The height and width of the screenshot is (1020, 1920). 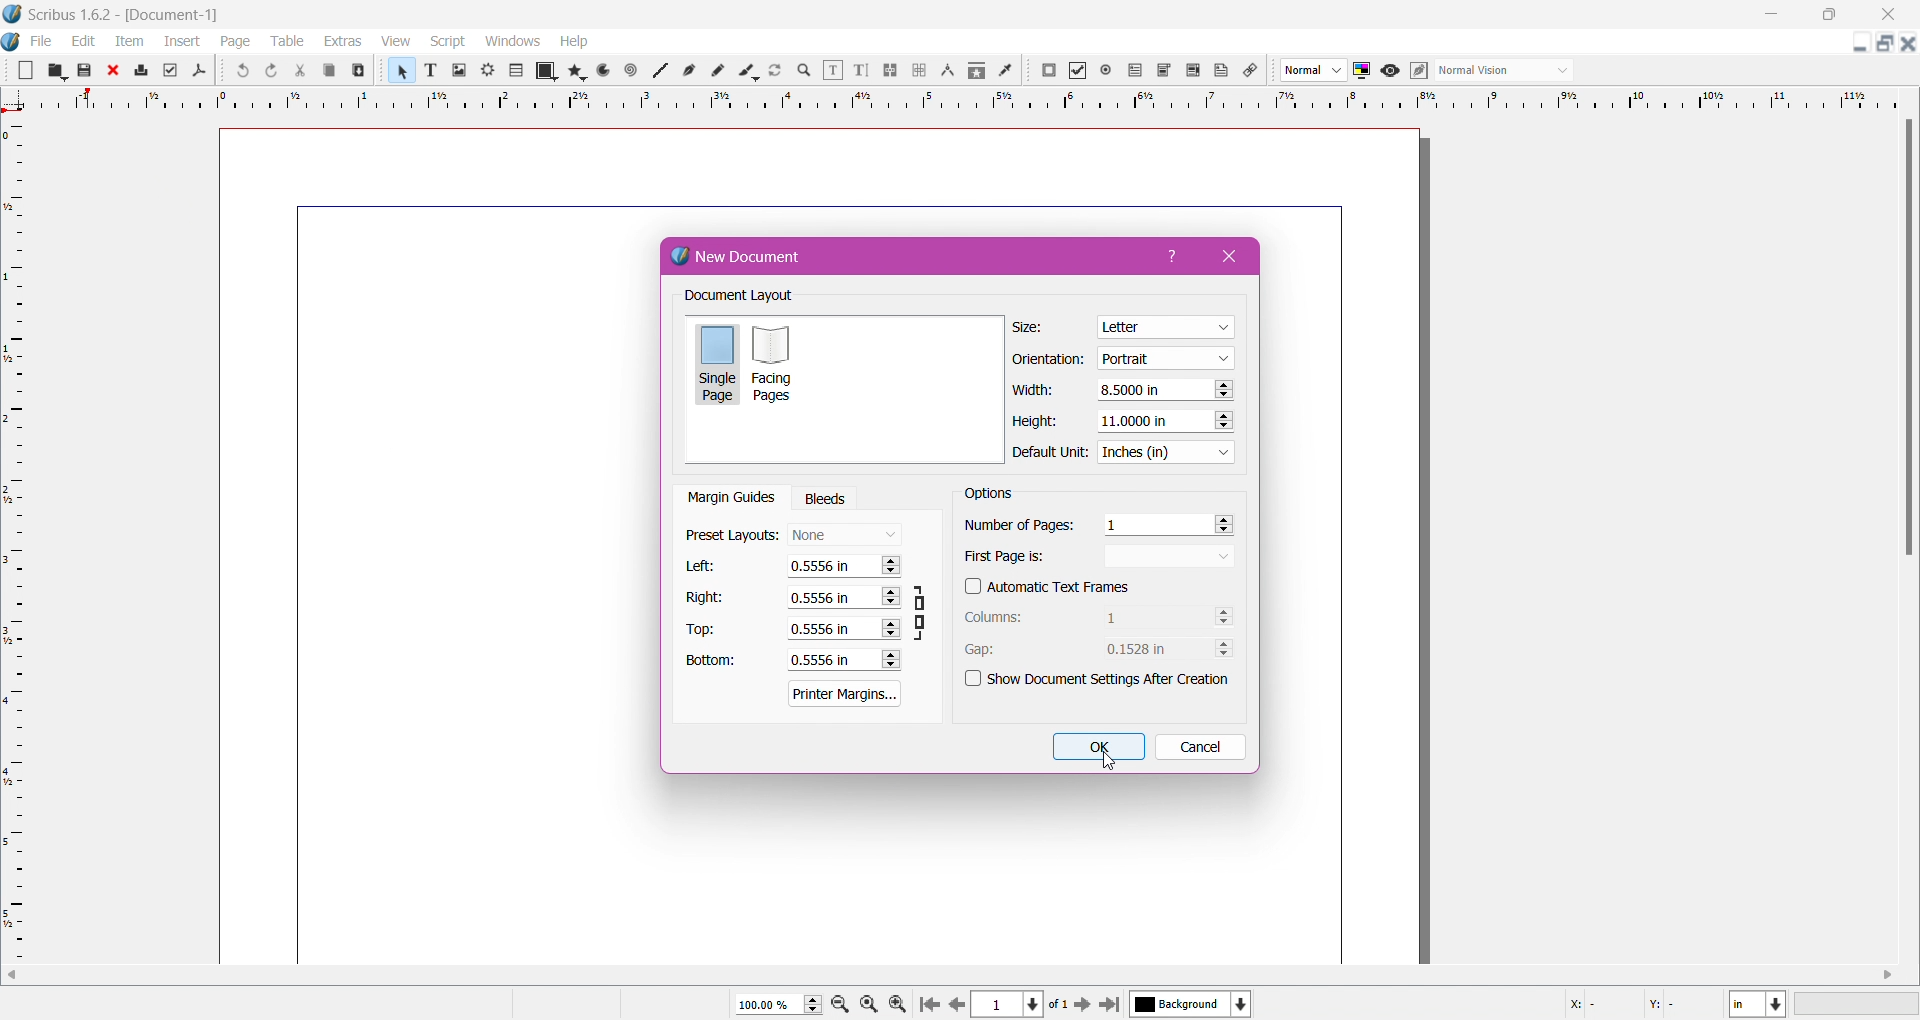 I want to click on vertical scroll bar, so click(x=961, y=976).